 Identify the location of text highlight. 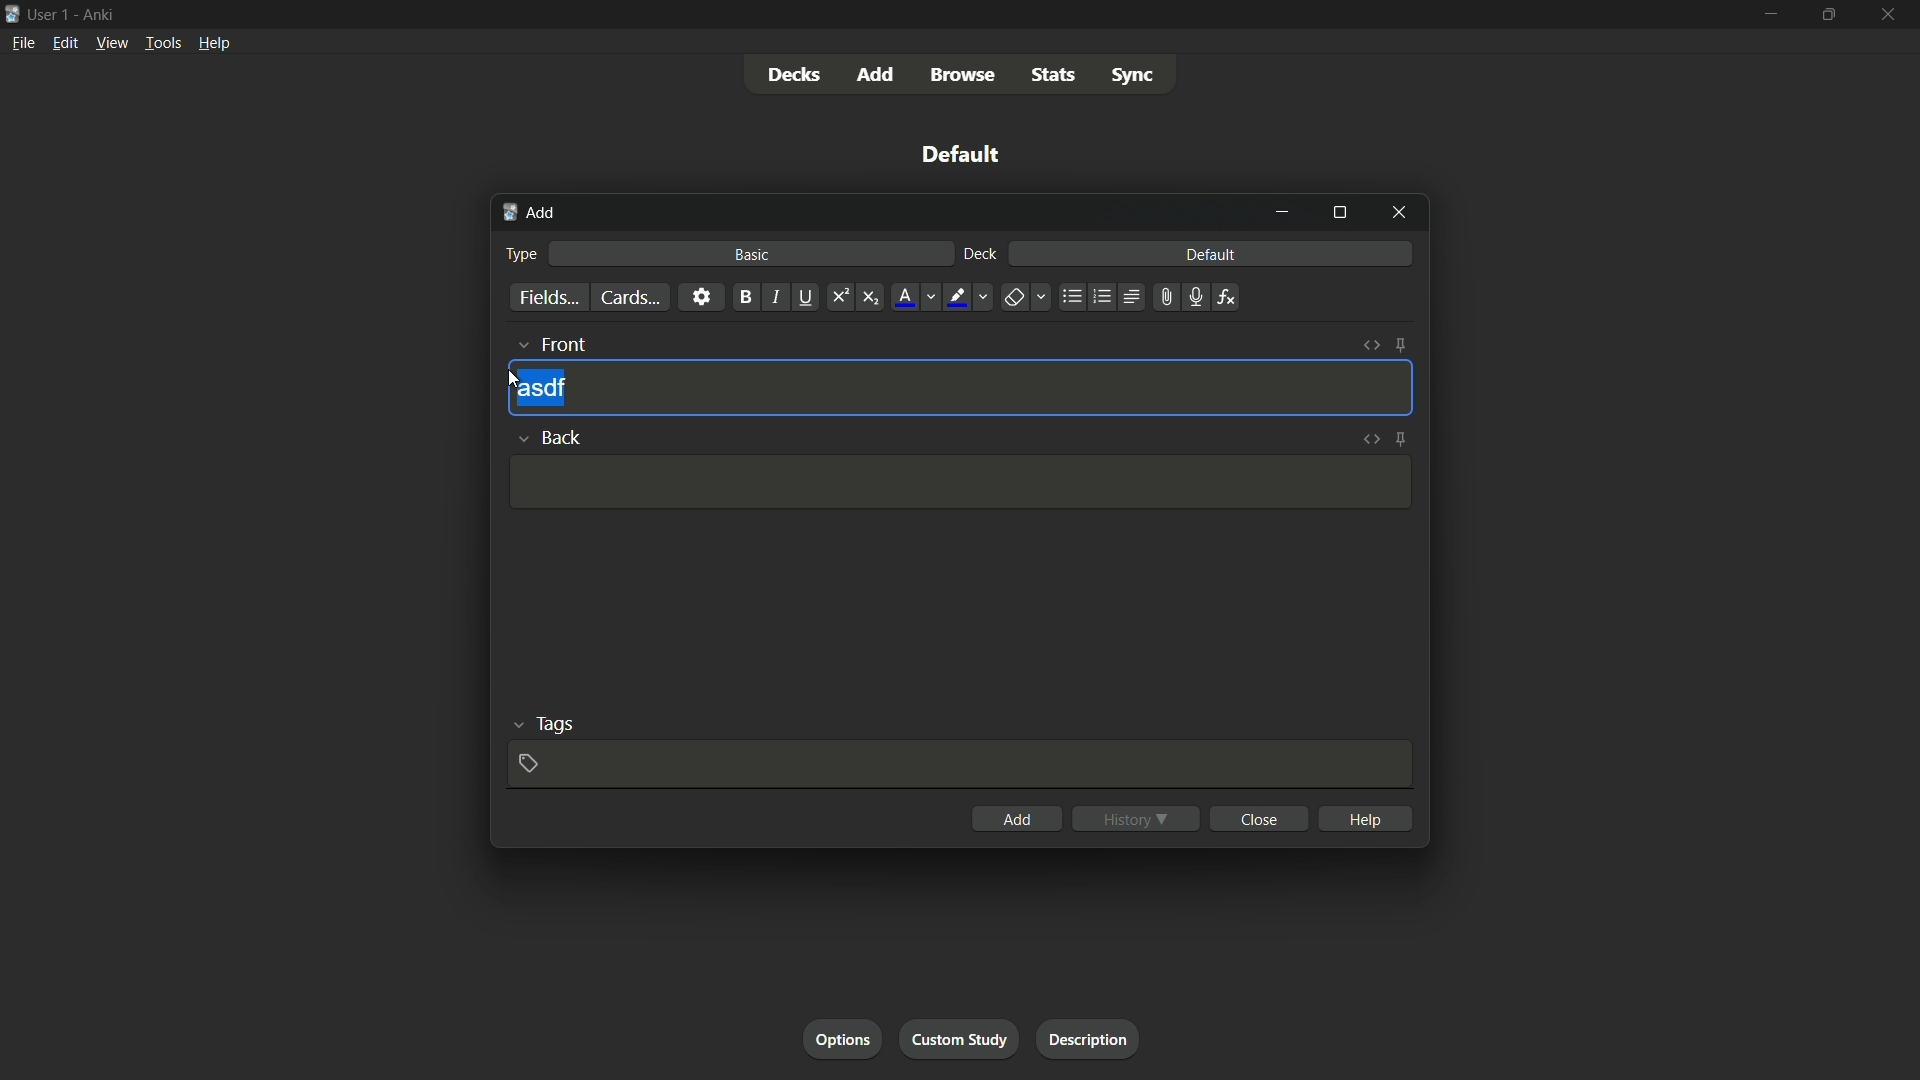
(966, 297).